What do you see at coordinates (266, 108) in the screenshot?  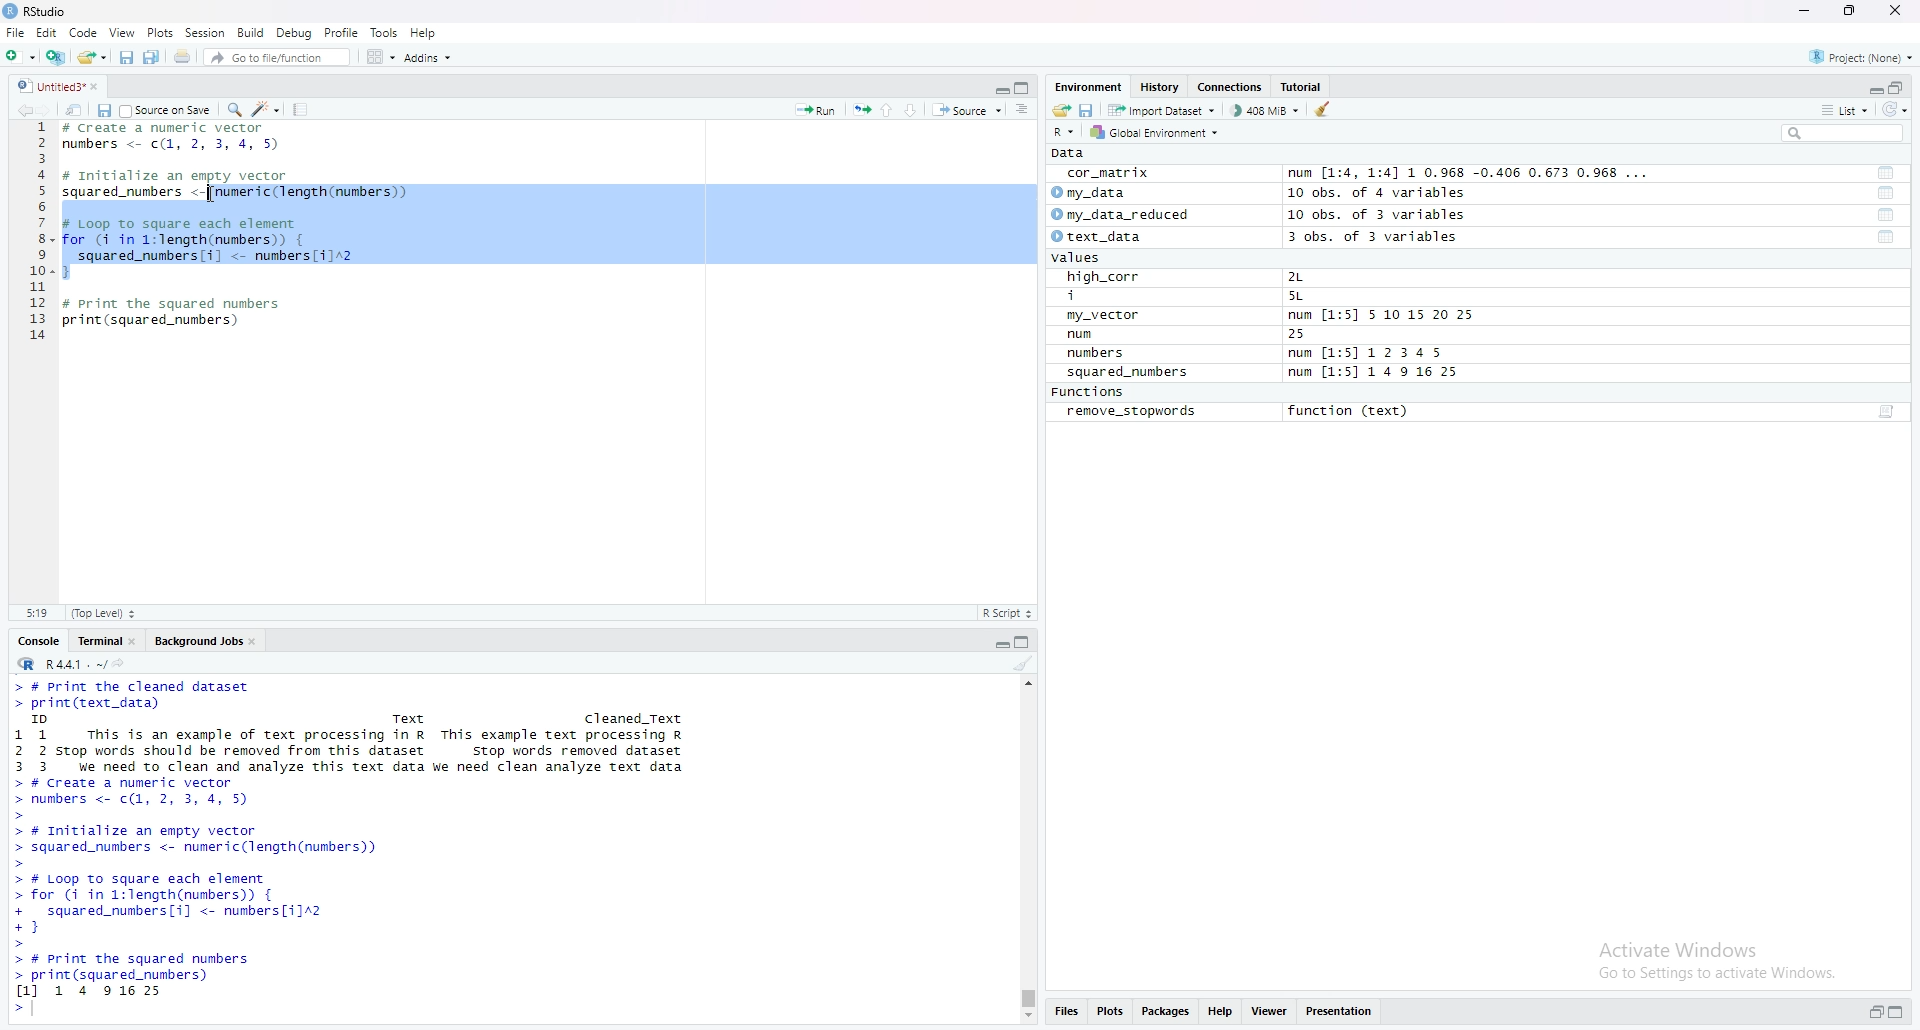 I see `code tools` at bounding box center [266, 108].